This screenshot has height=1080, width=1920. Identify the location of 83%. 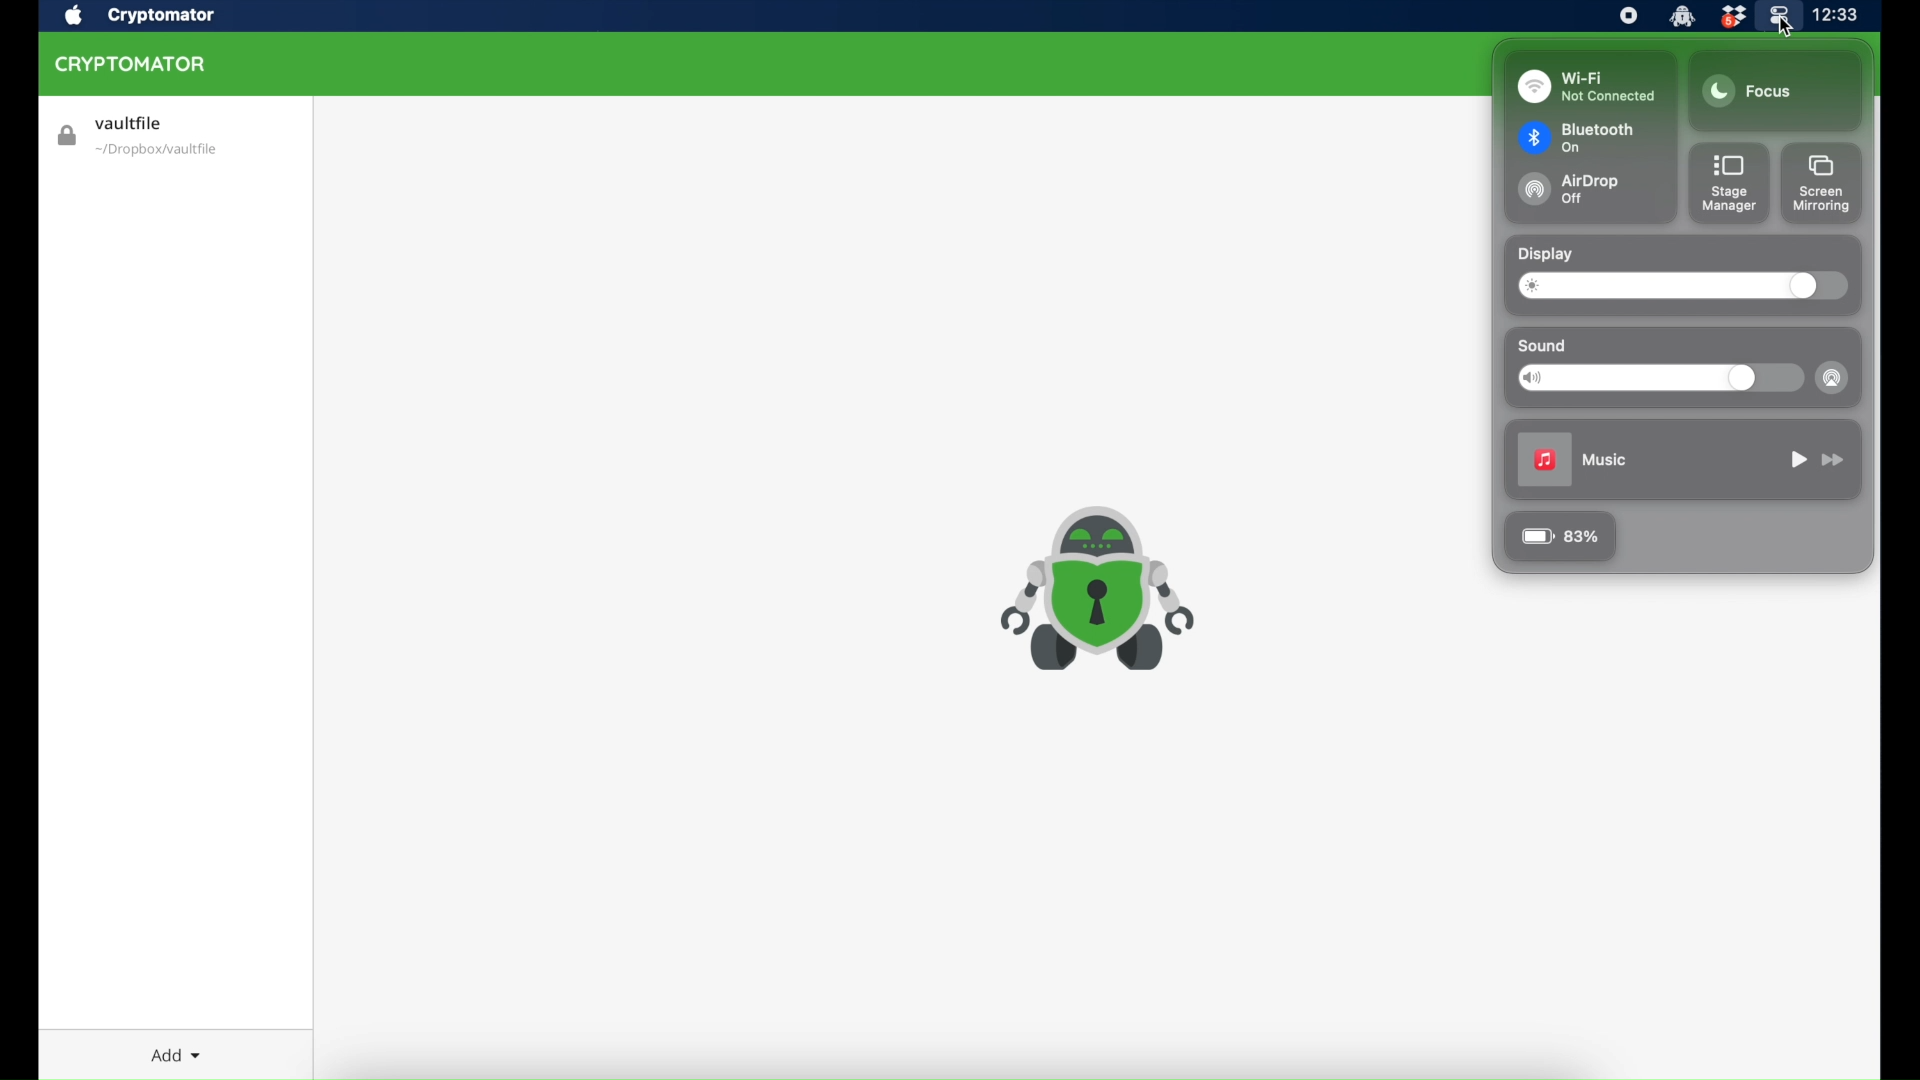
(1561, 536).